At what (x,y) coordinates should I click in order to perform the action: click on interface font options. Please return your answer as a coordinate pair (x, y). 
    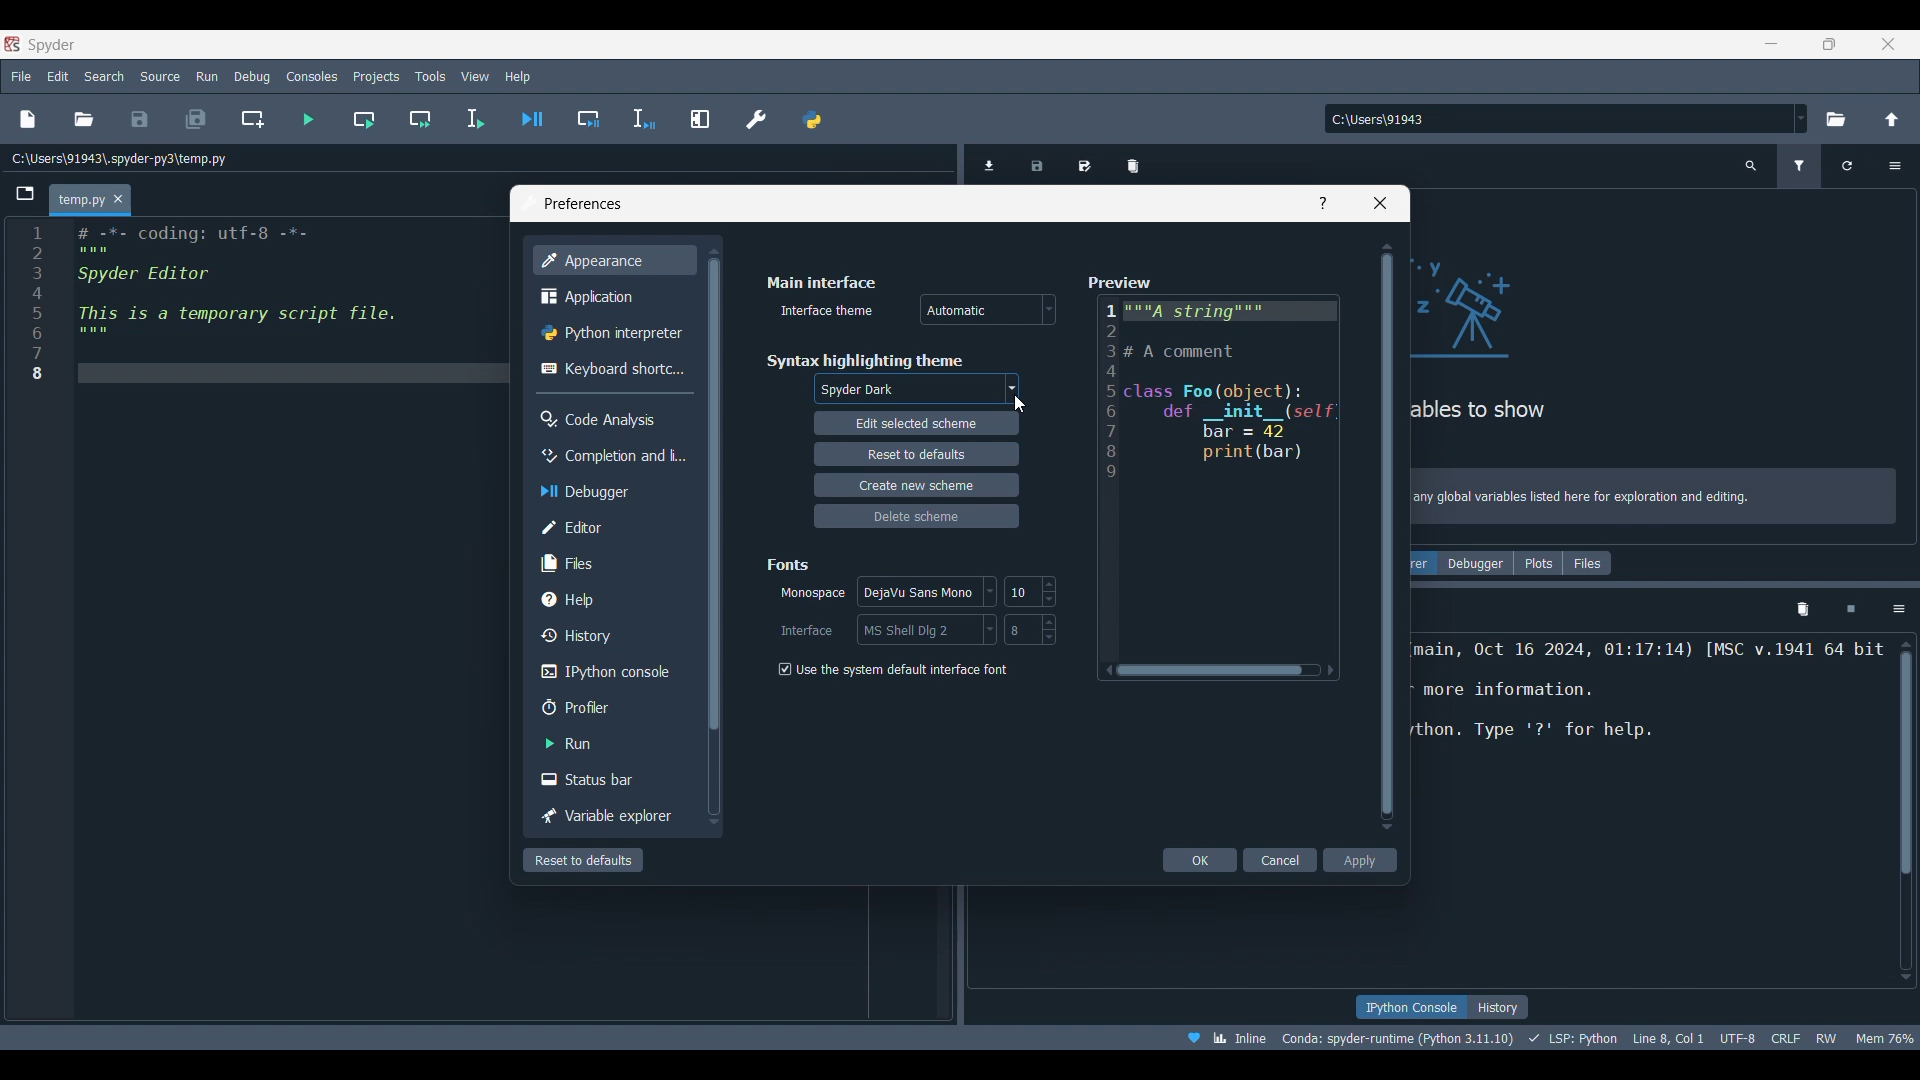
    Looking at the image, I should click on (926, 628).